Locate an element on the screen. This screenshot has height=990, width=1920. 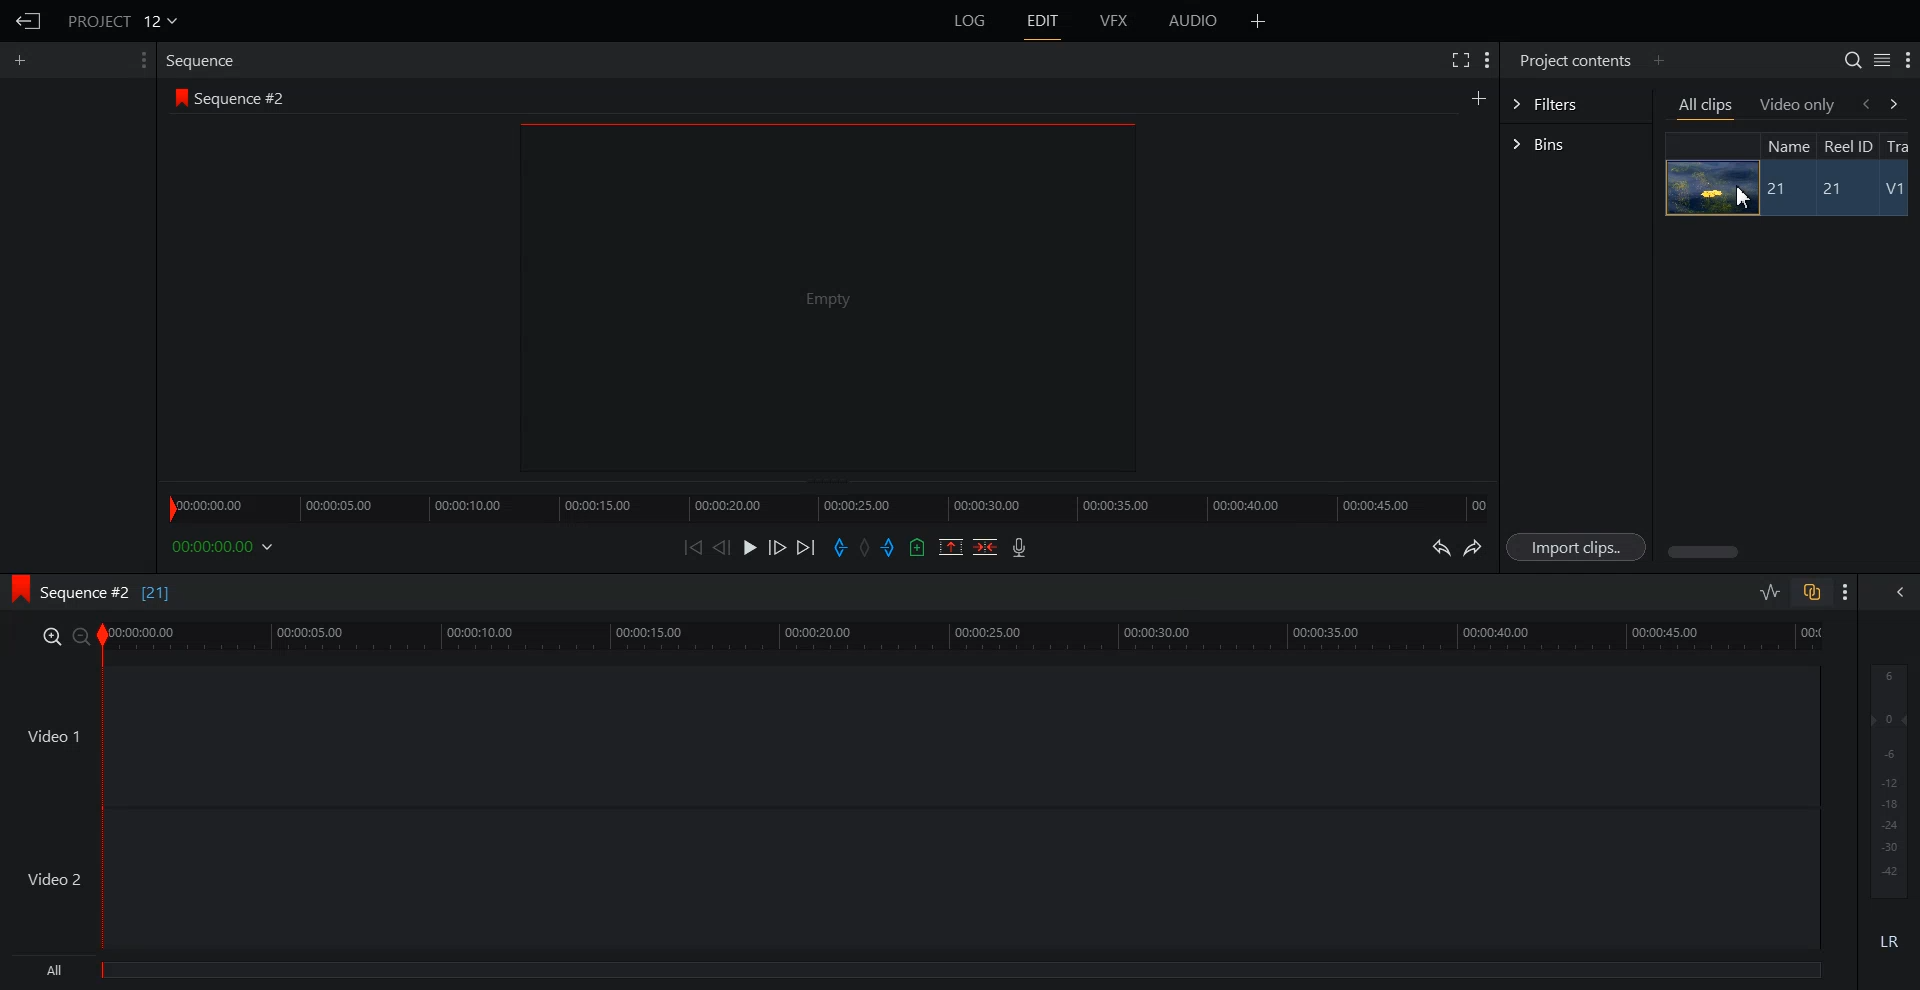
Import clips is located at coordinates (1580, 548).